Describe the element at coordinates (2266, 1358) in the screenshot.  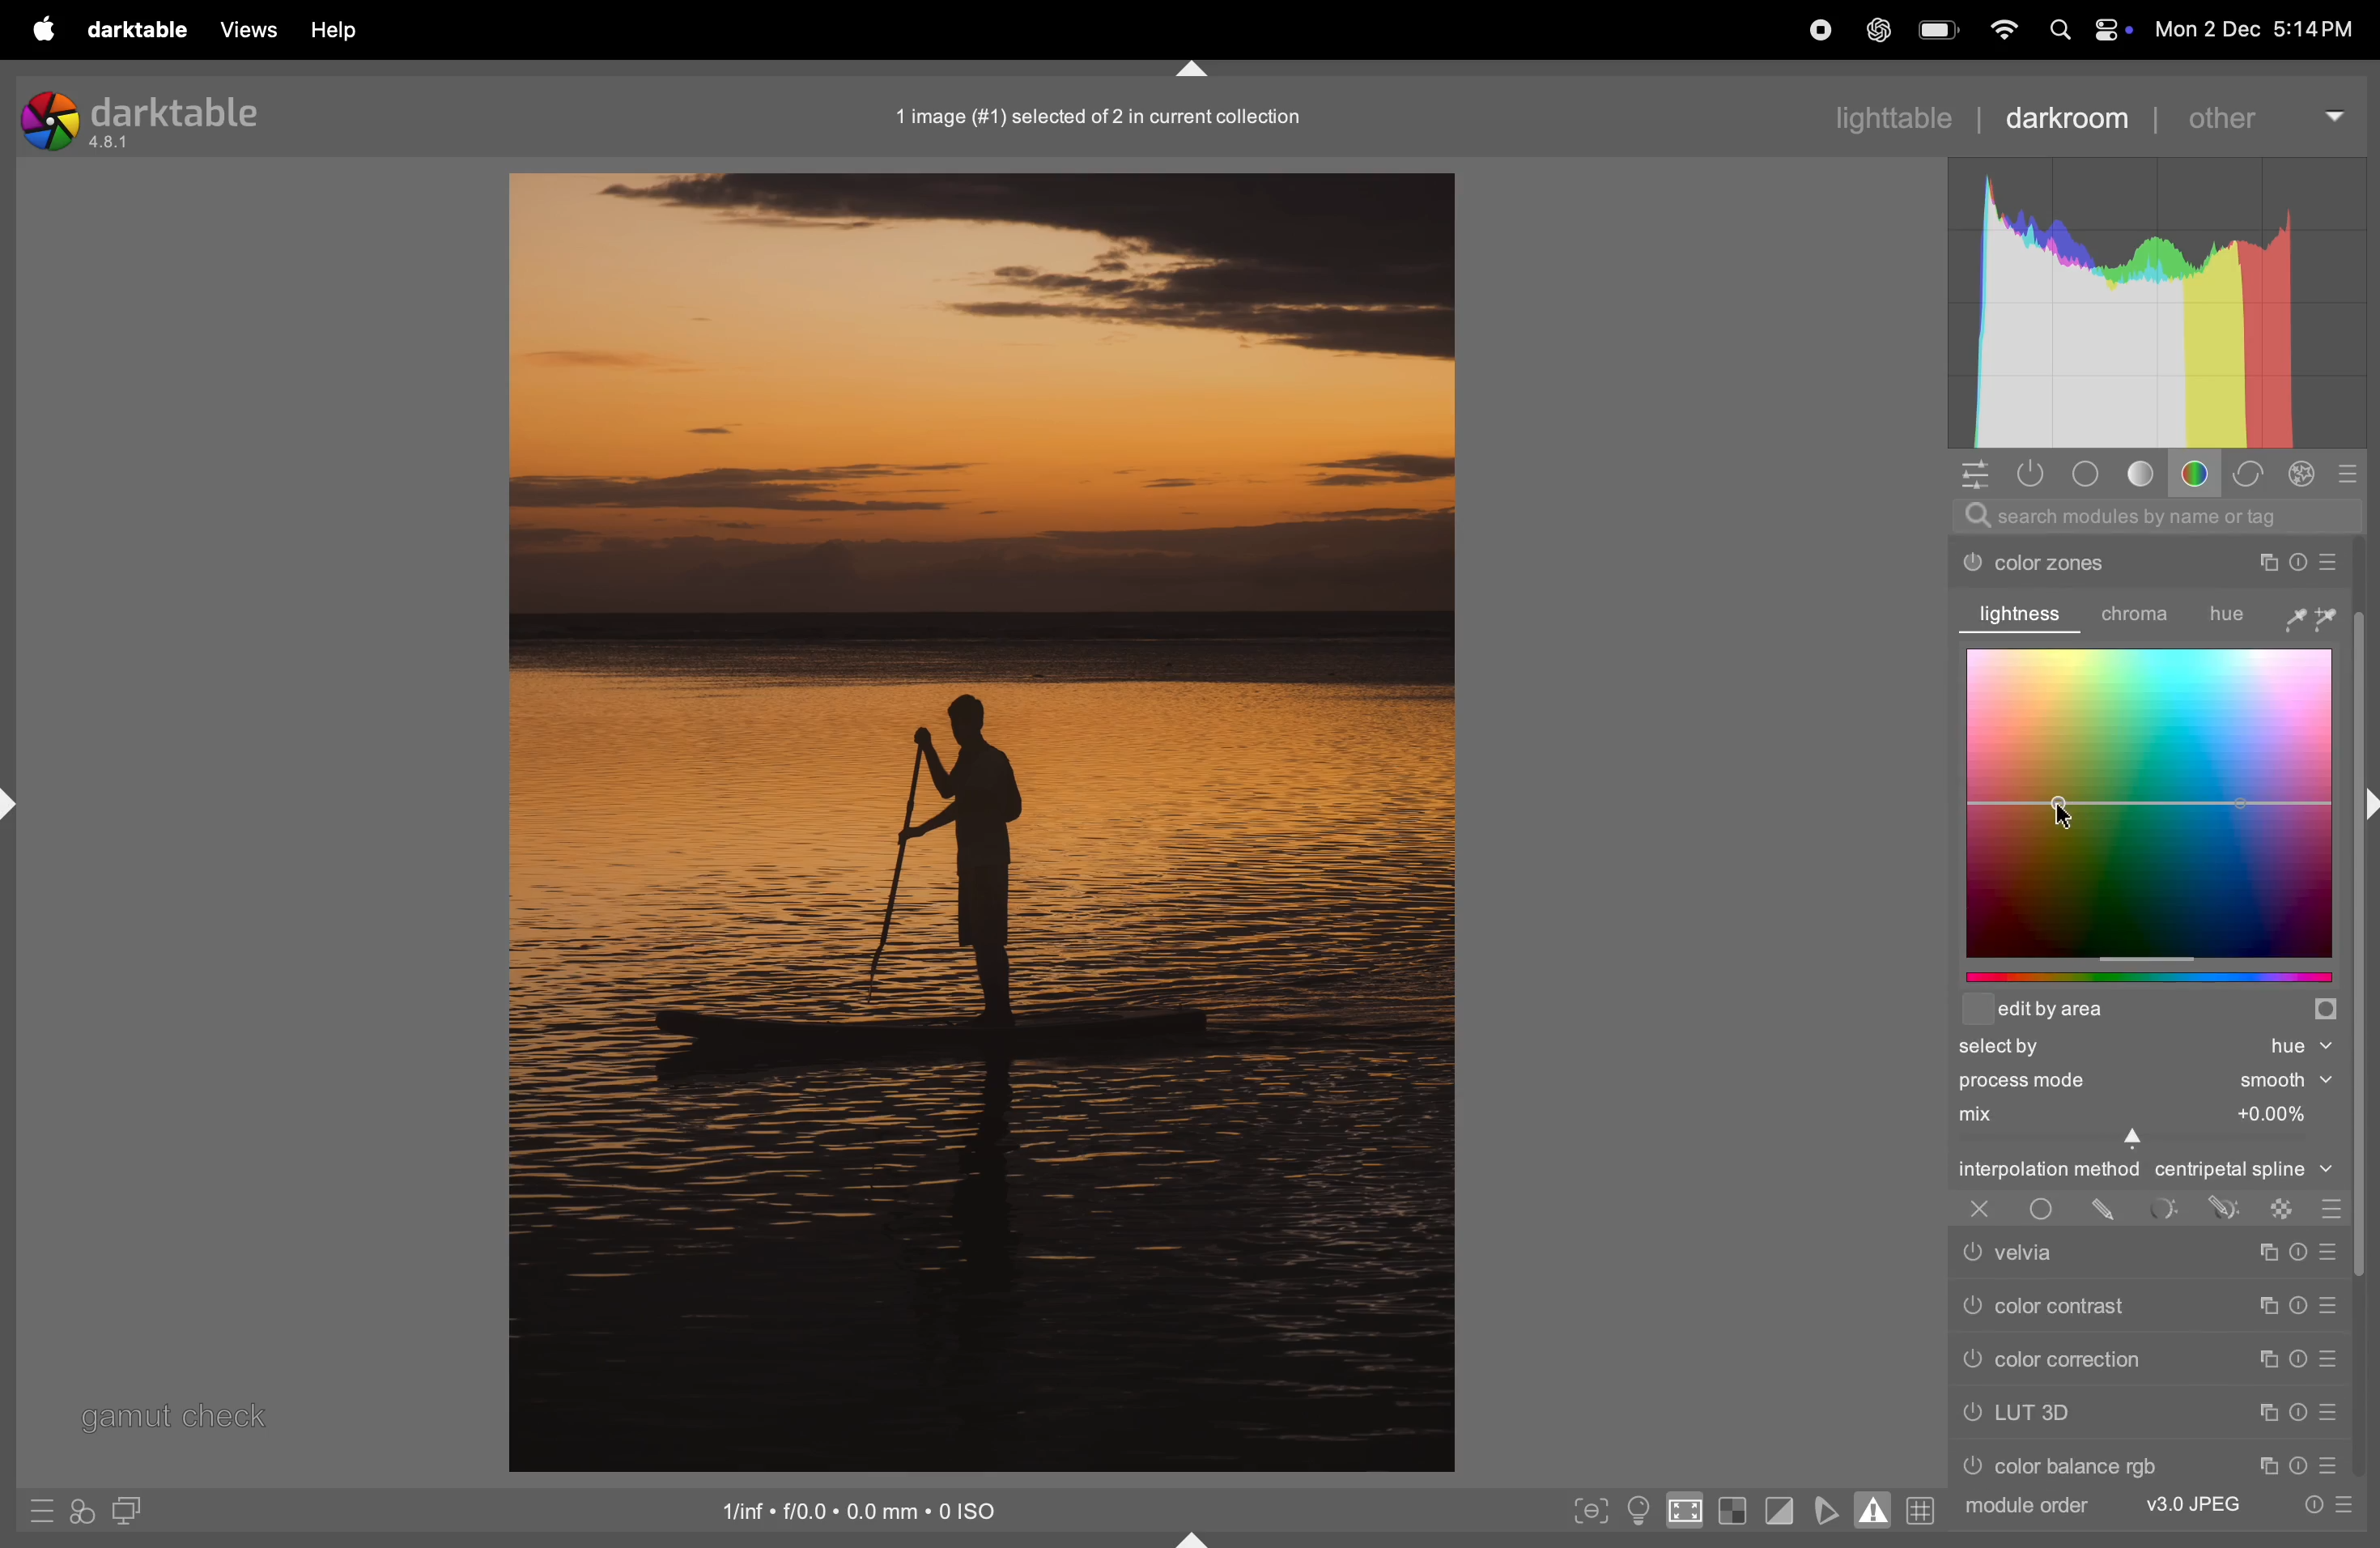
I see `copy` at that location.